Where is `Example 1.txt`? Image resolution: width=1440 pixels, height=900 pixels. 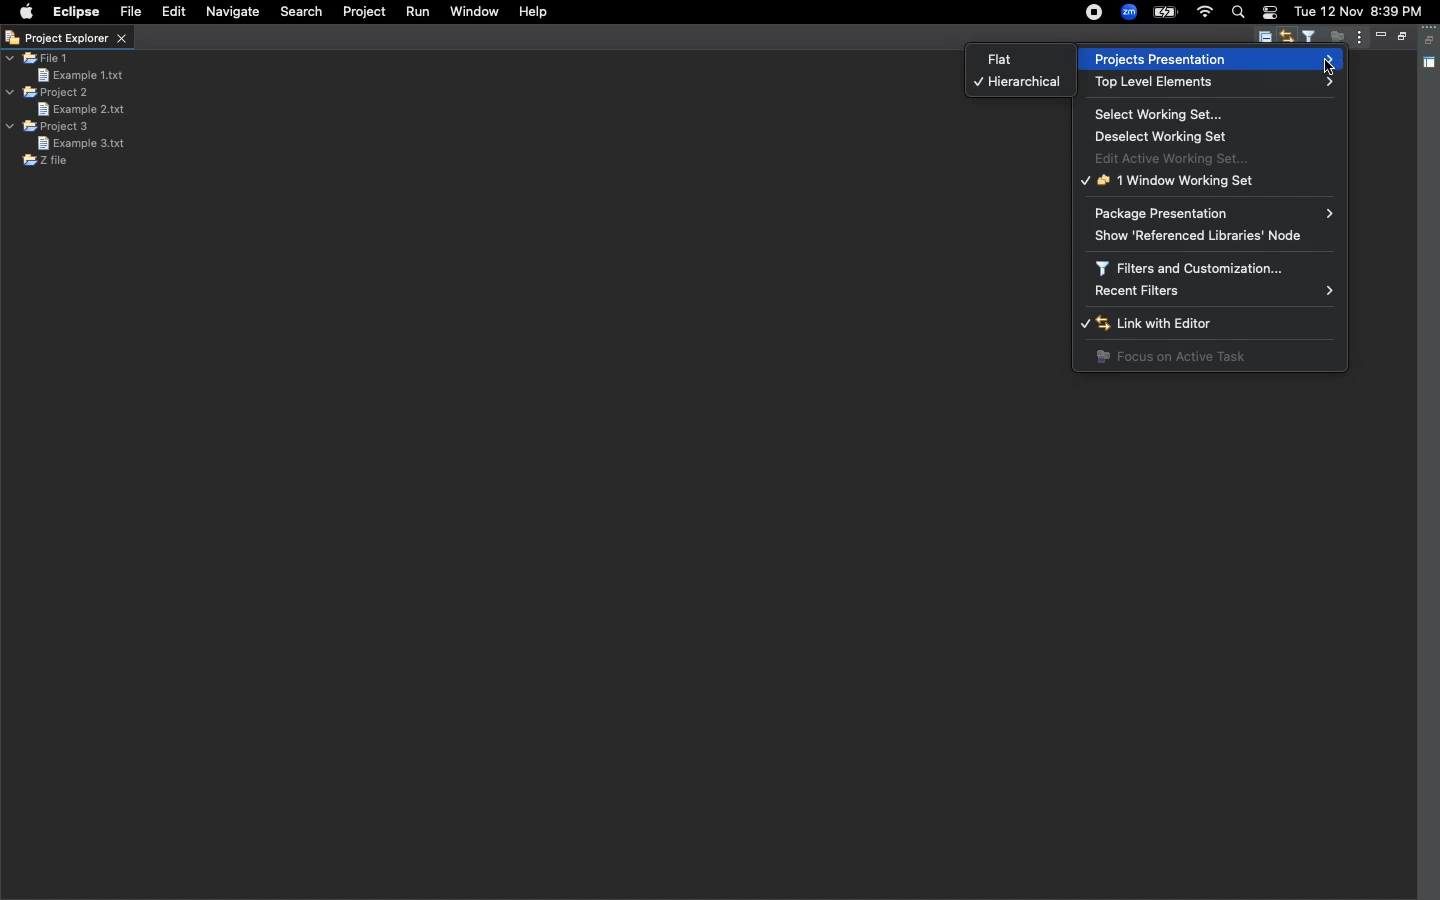 Example 1.txt is located at coordinates (80, 74).